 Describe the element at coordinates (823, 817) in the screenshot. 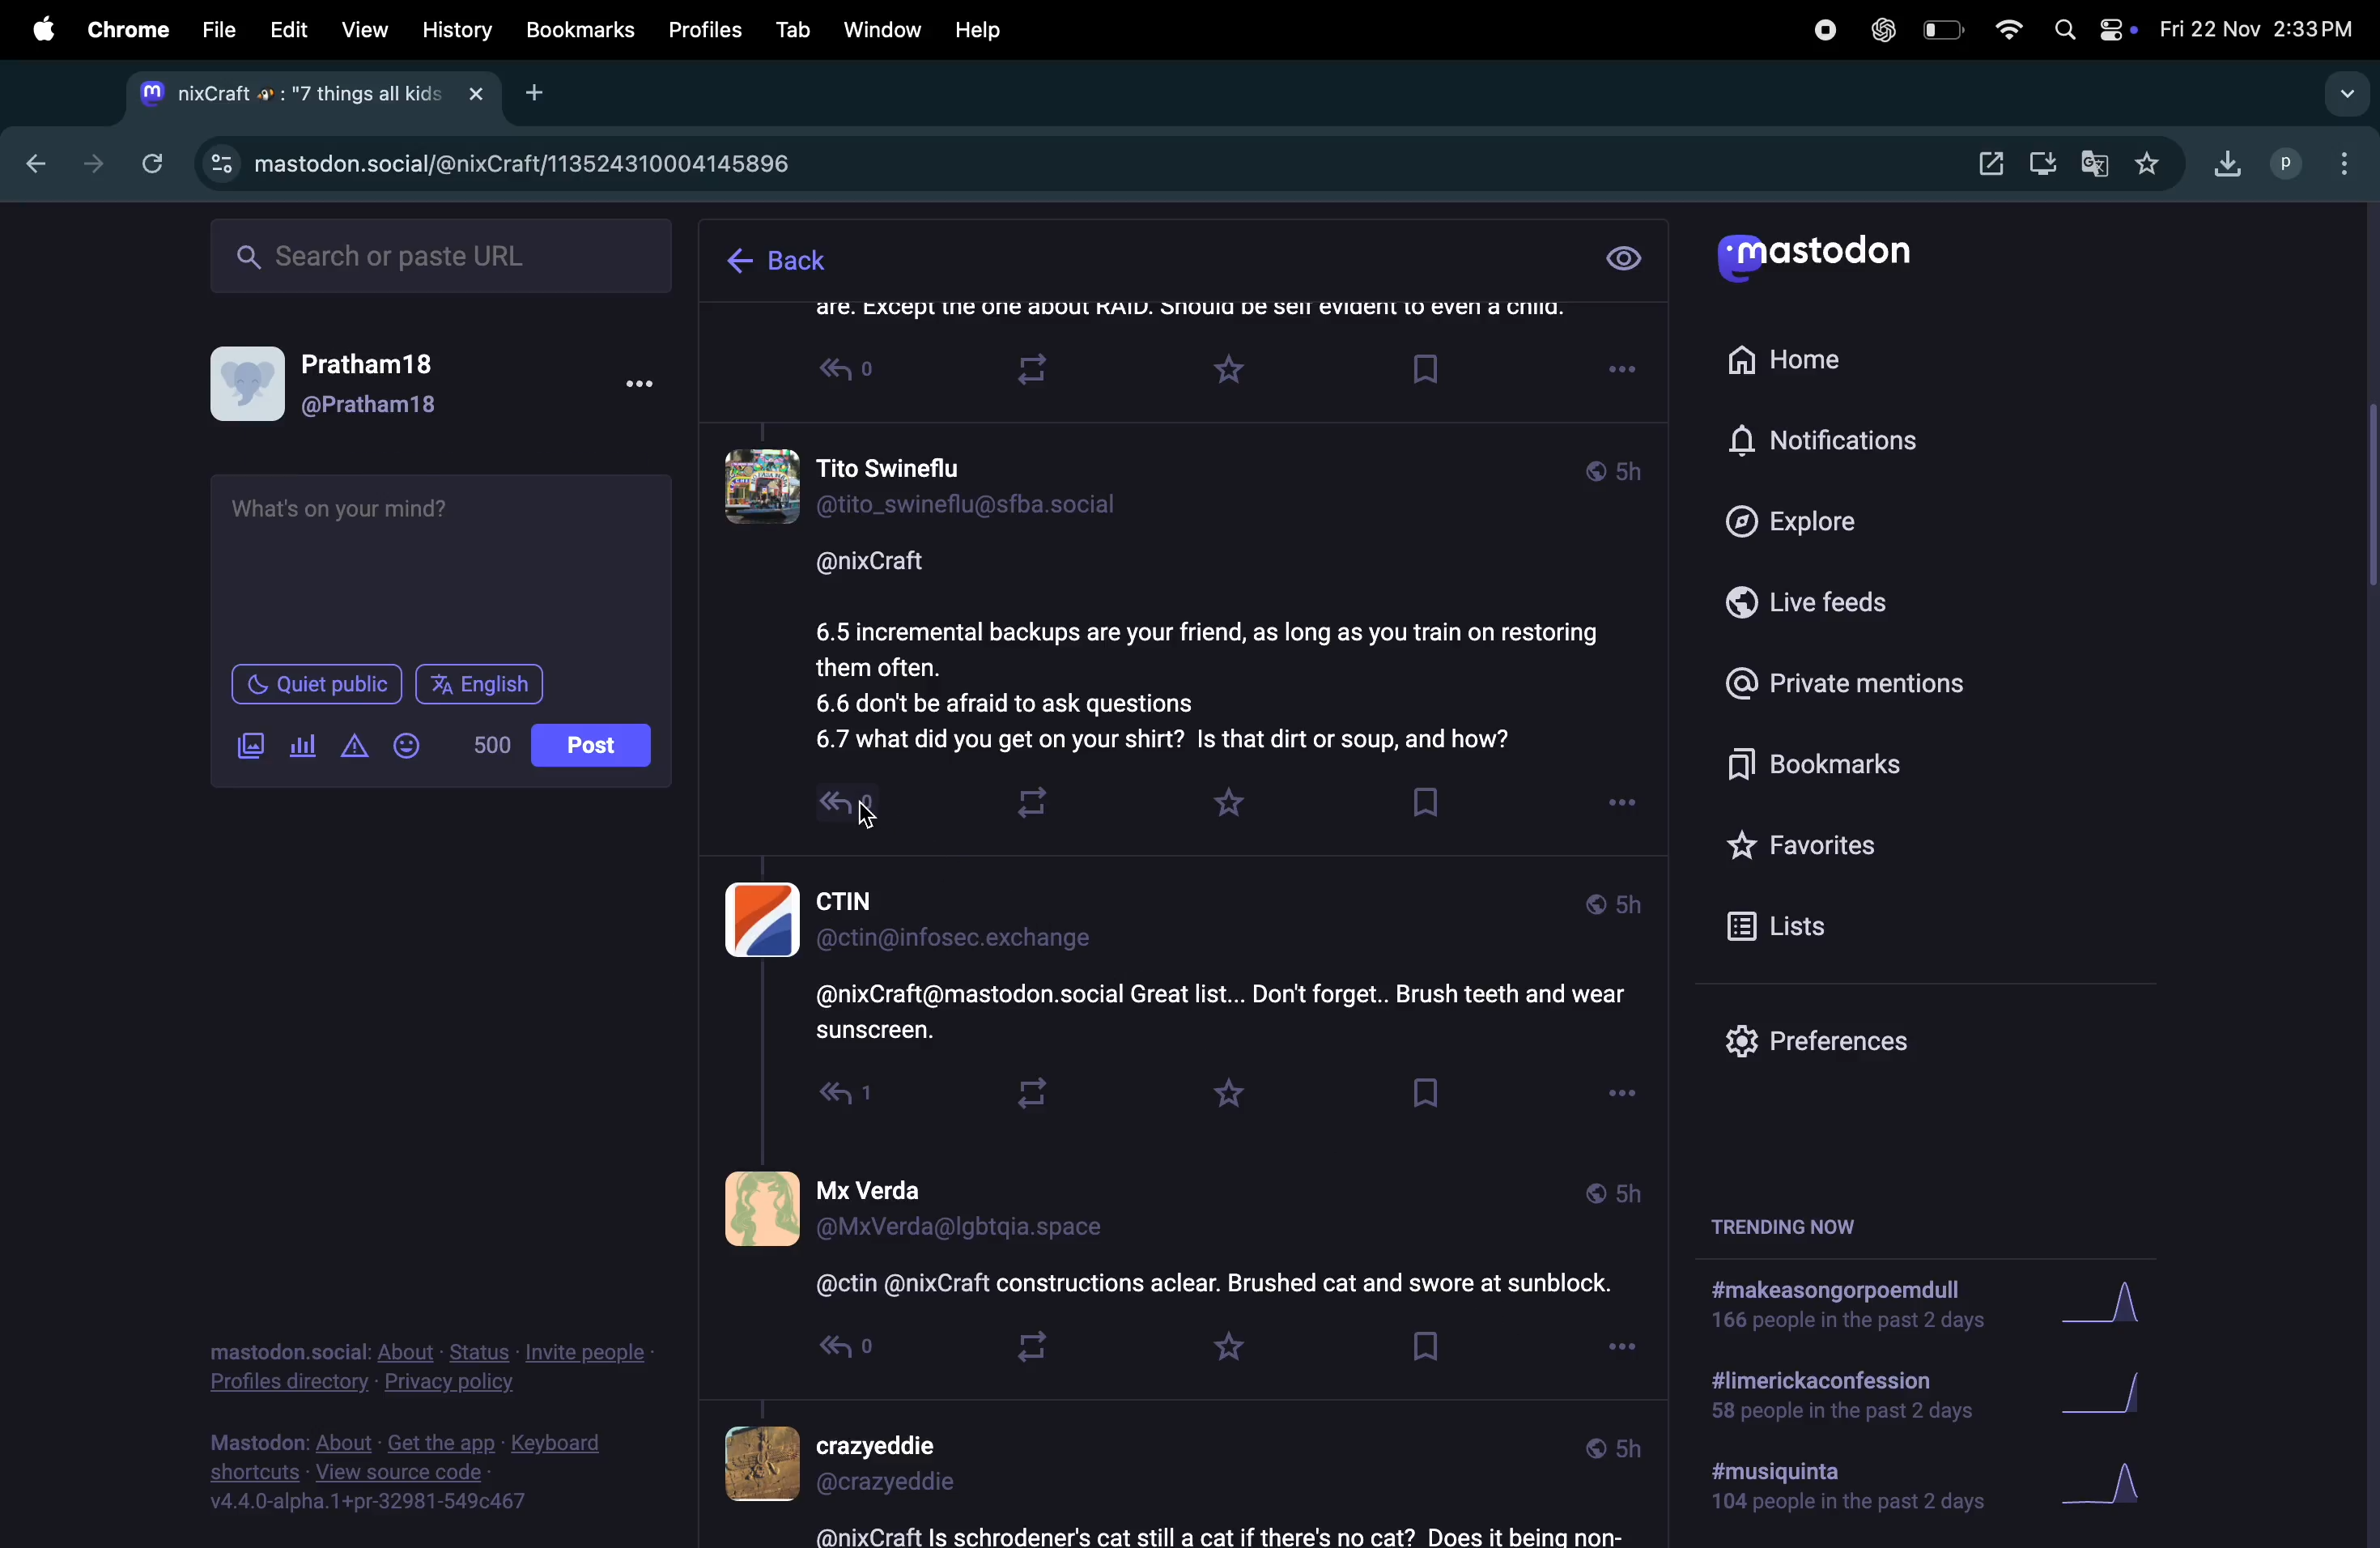

I see `read` at that location.